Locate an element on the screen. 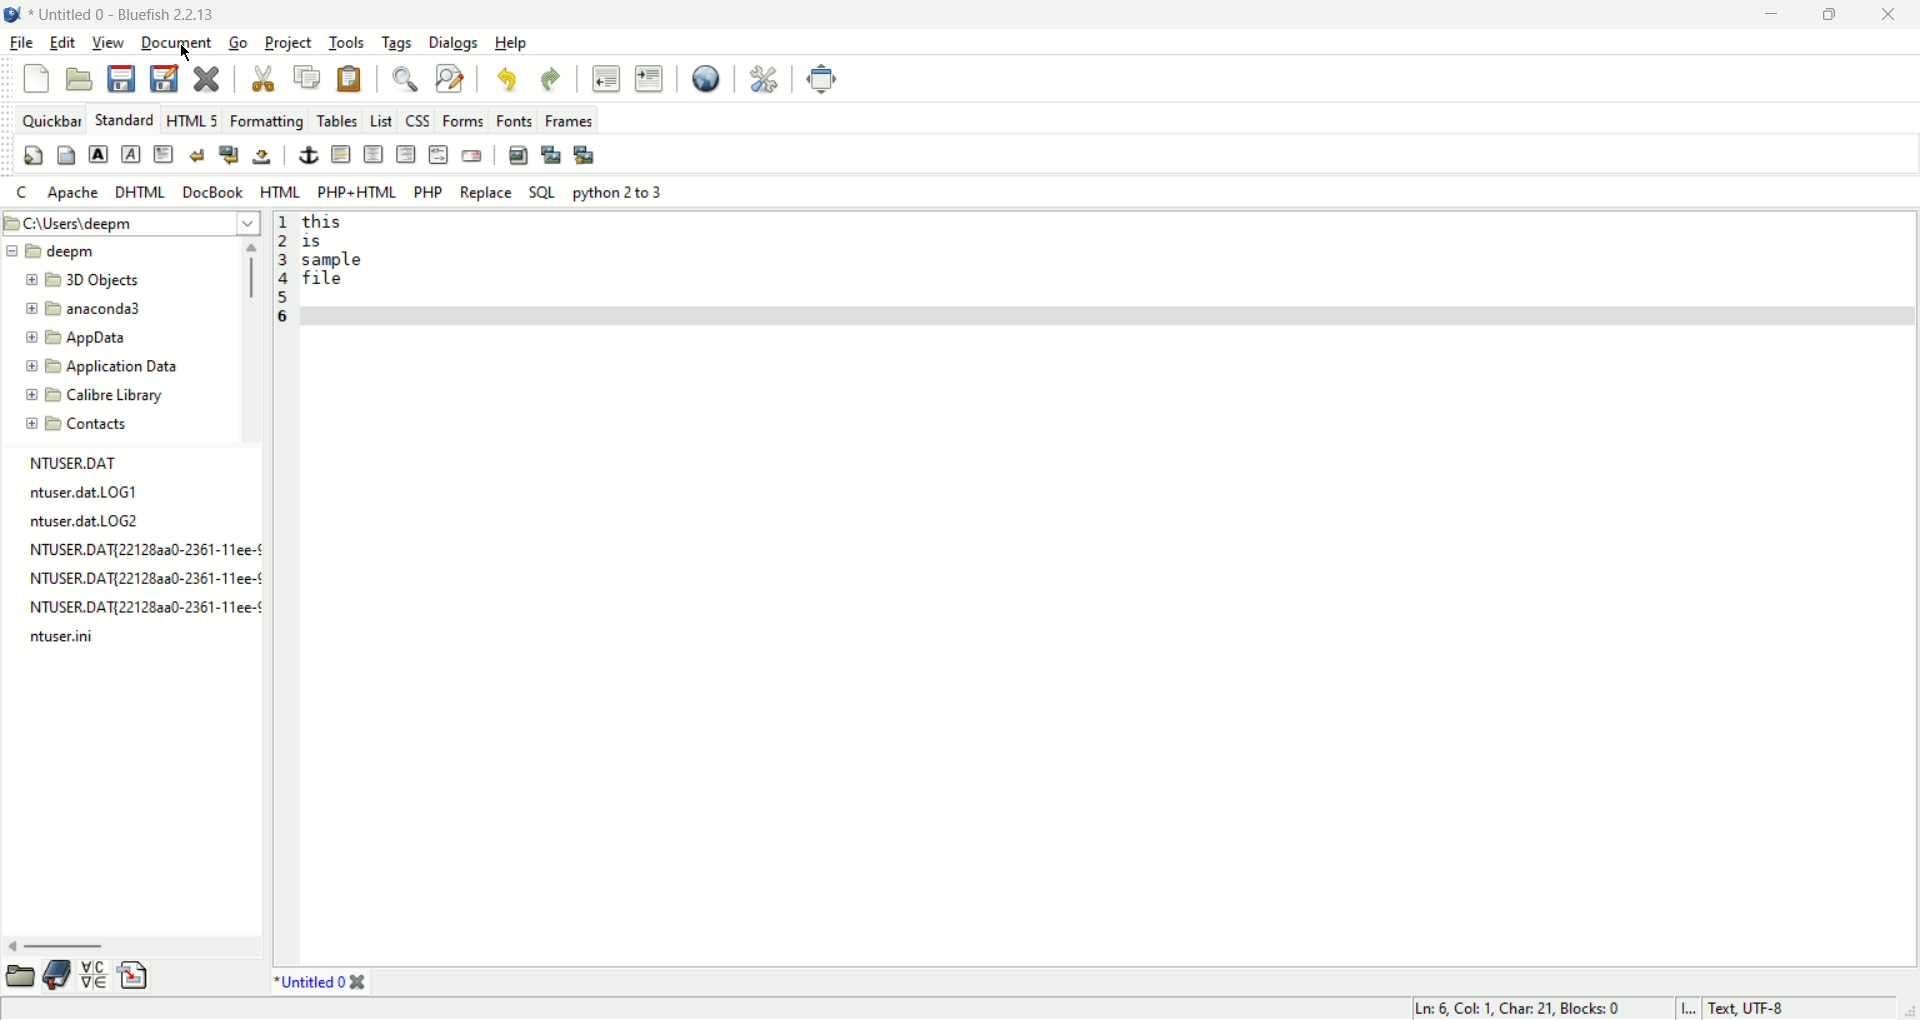  list is located at coordinates (378, 120).